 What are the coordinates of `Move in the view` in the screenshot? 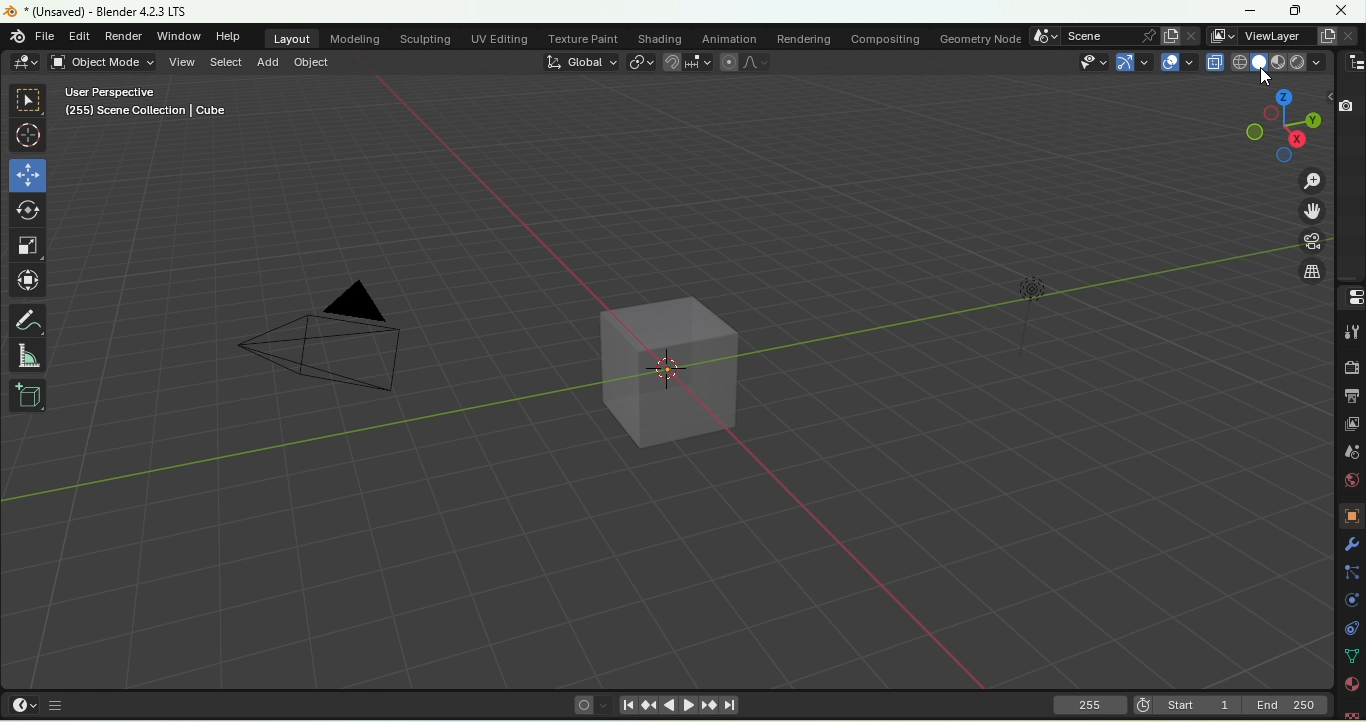 It's located at (1311, 213).